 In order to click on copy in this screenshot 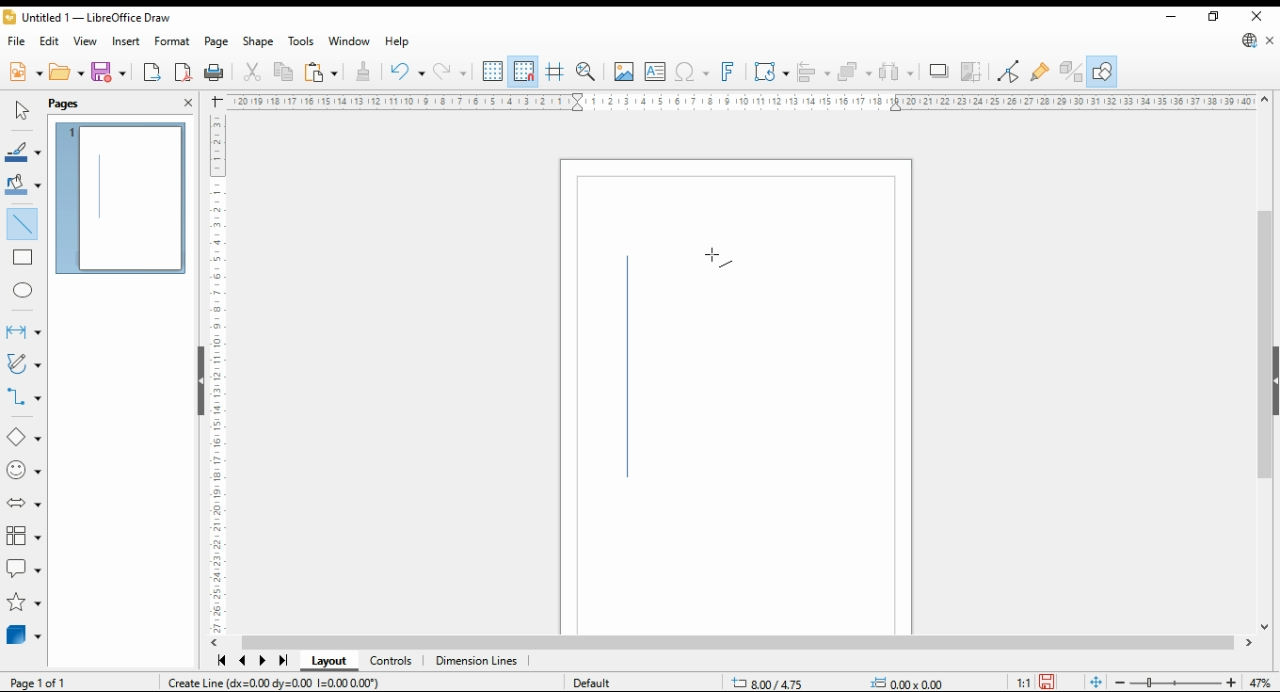, I will do `click(282, 73)`.